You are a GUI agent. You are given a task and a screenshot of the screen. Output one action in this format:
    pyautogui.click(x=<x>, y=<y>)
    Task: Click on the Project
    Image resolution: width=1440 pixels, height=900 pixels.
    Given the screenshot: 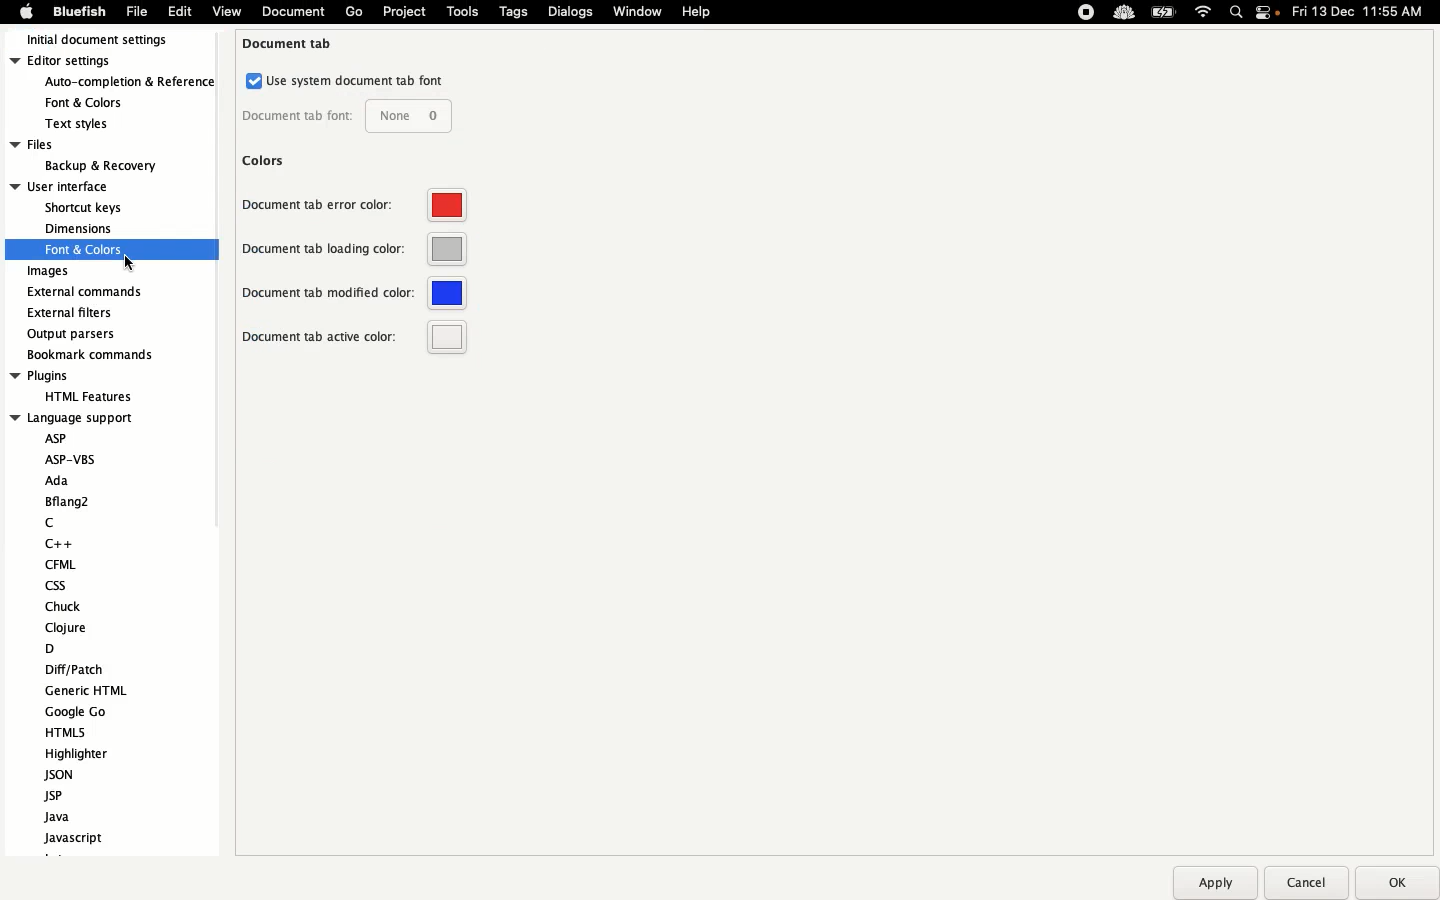 What is the action you would take?
    pyautogui.click(x=403, y=12)
    